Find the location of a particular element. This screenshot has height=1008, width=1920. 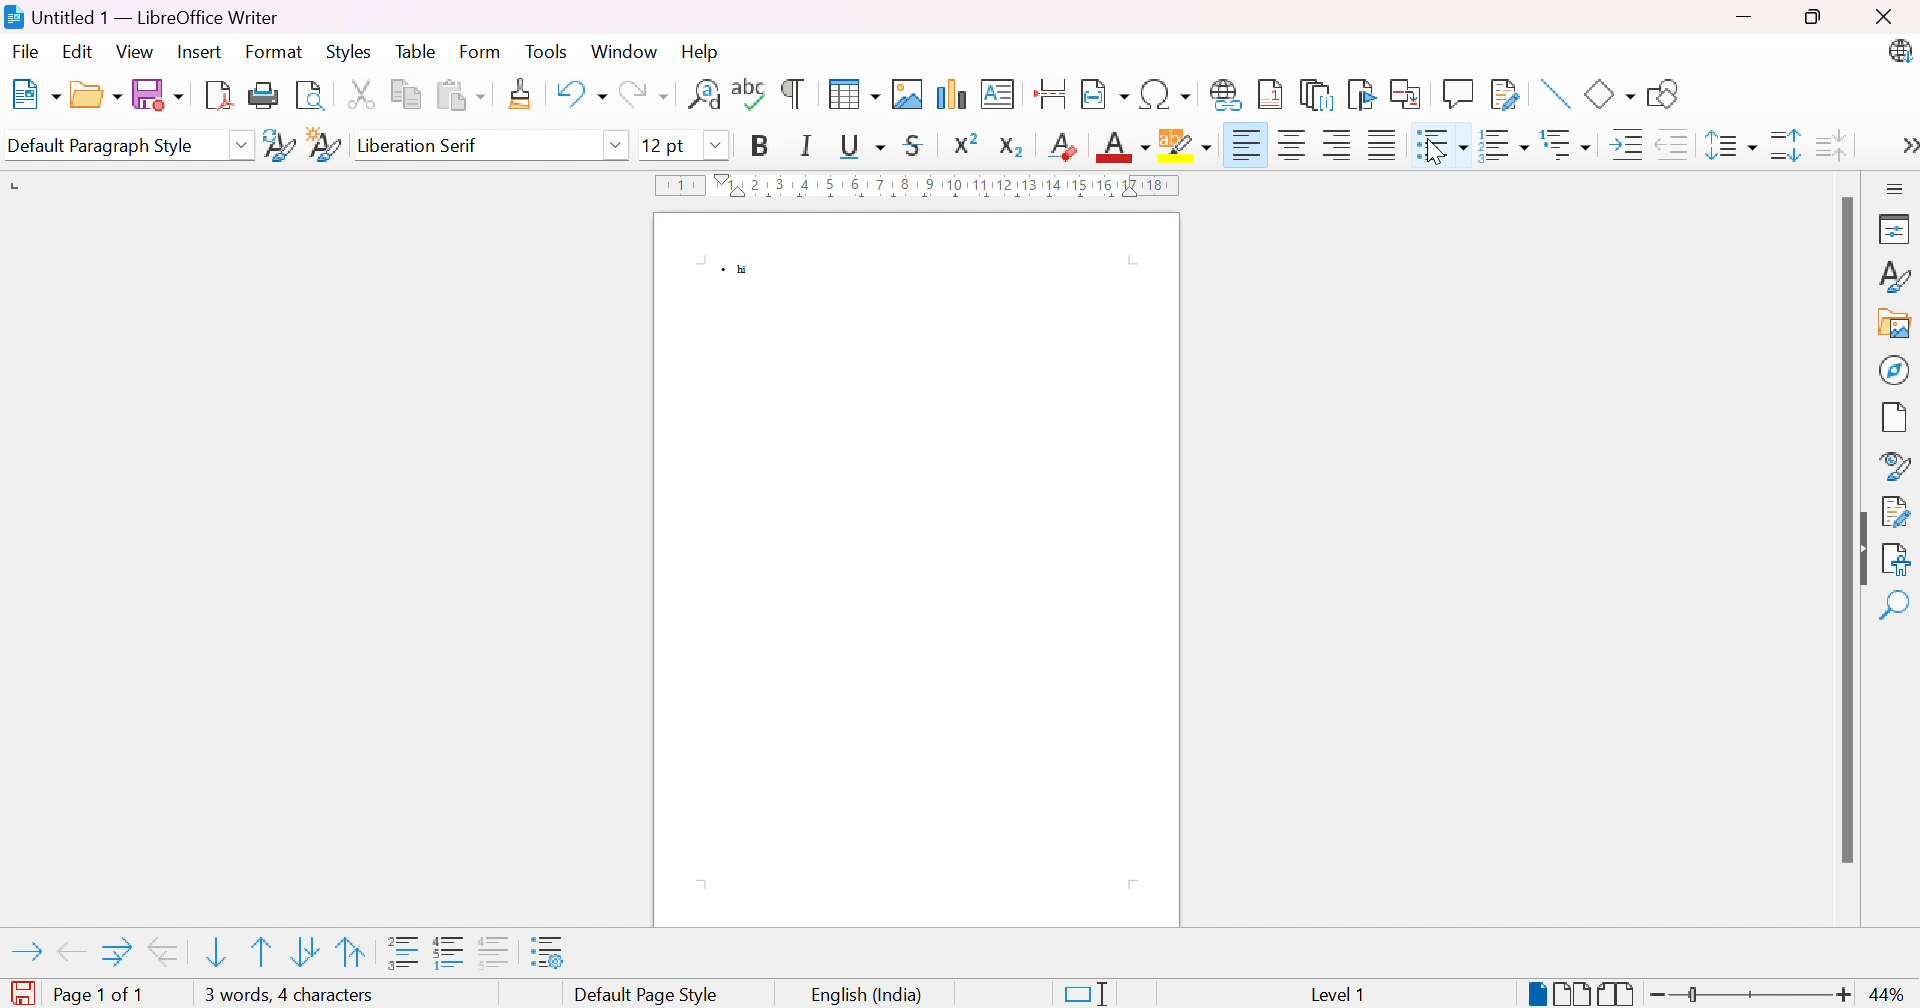

Show track changes functions is located at coordinates (1505, 94).